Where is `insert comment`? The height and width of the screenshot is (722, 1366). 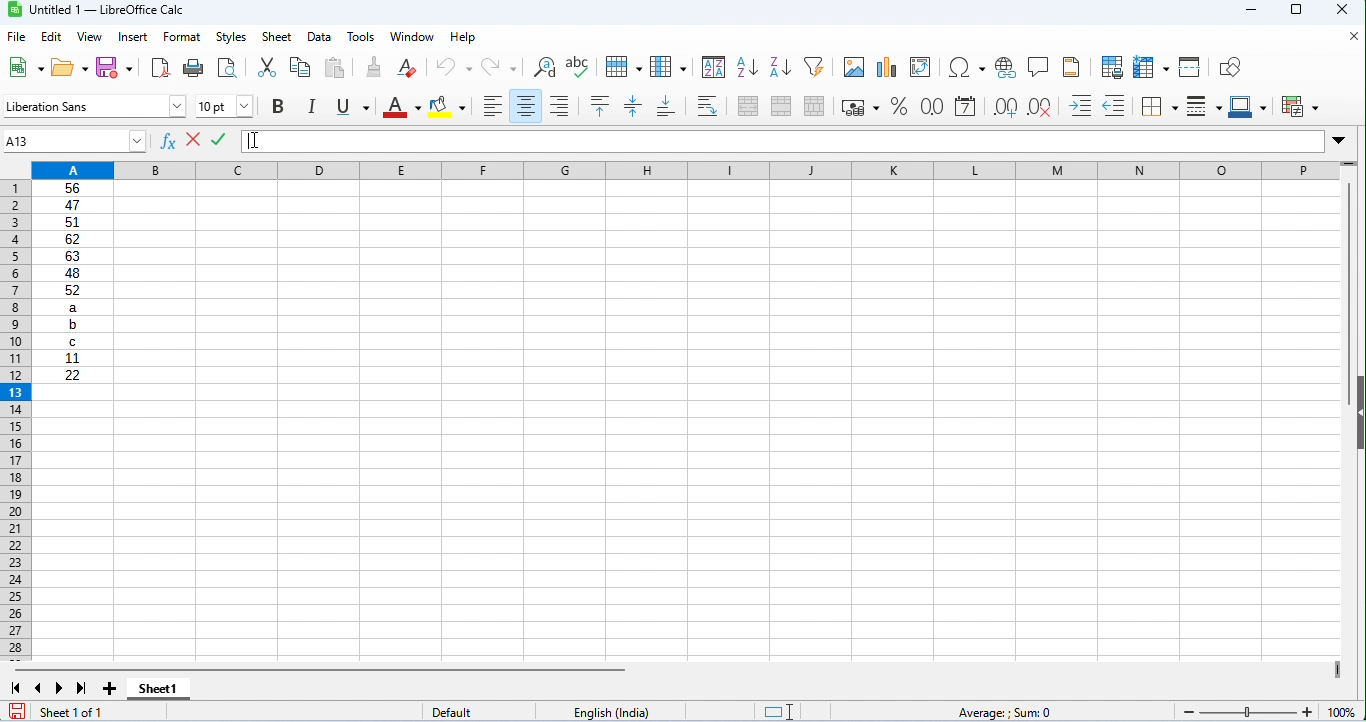 insert comment is located at coordinates (1037, 66).